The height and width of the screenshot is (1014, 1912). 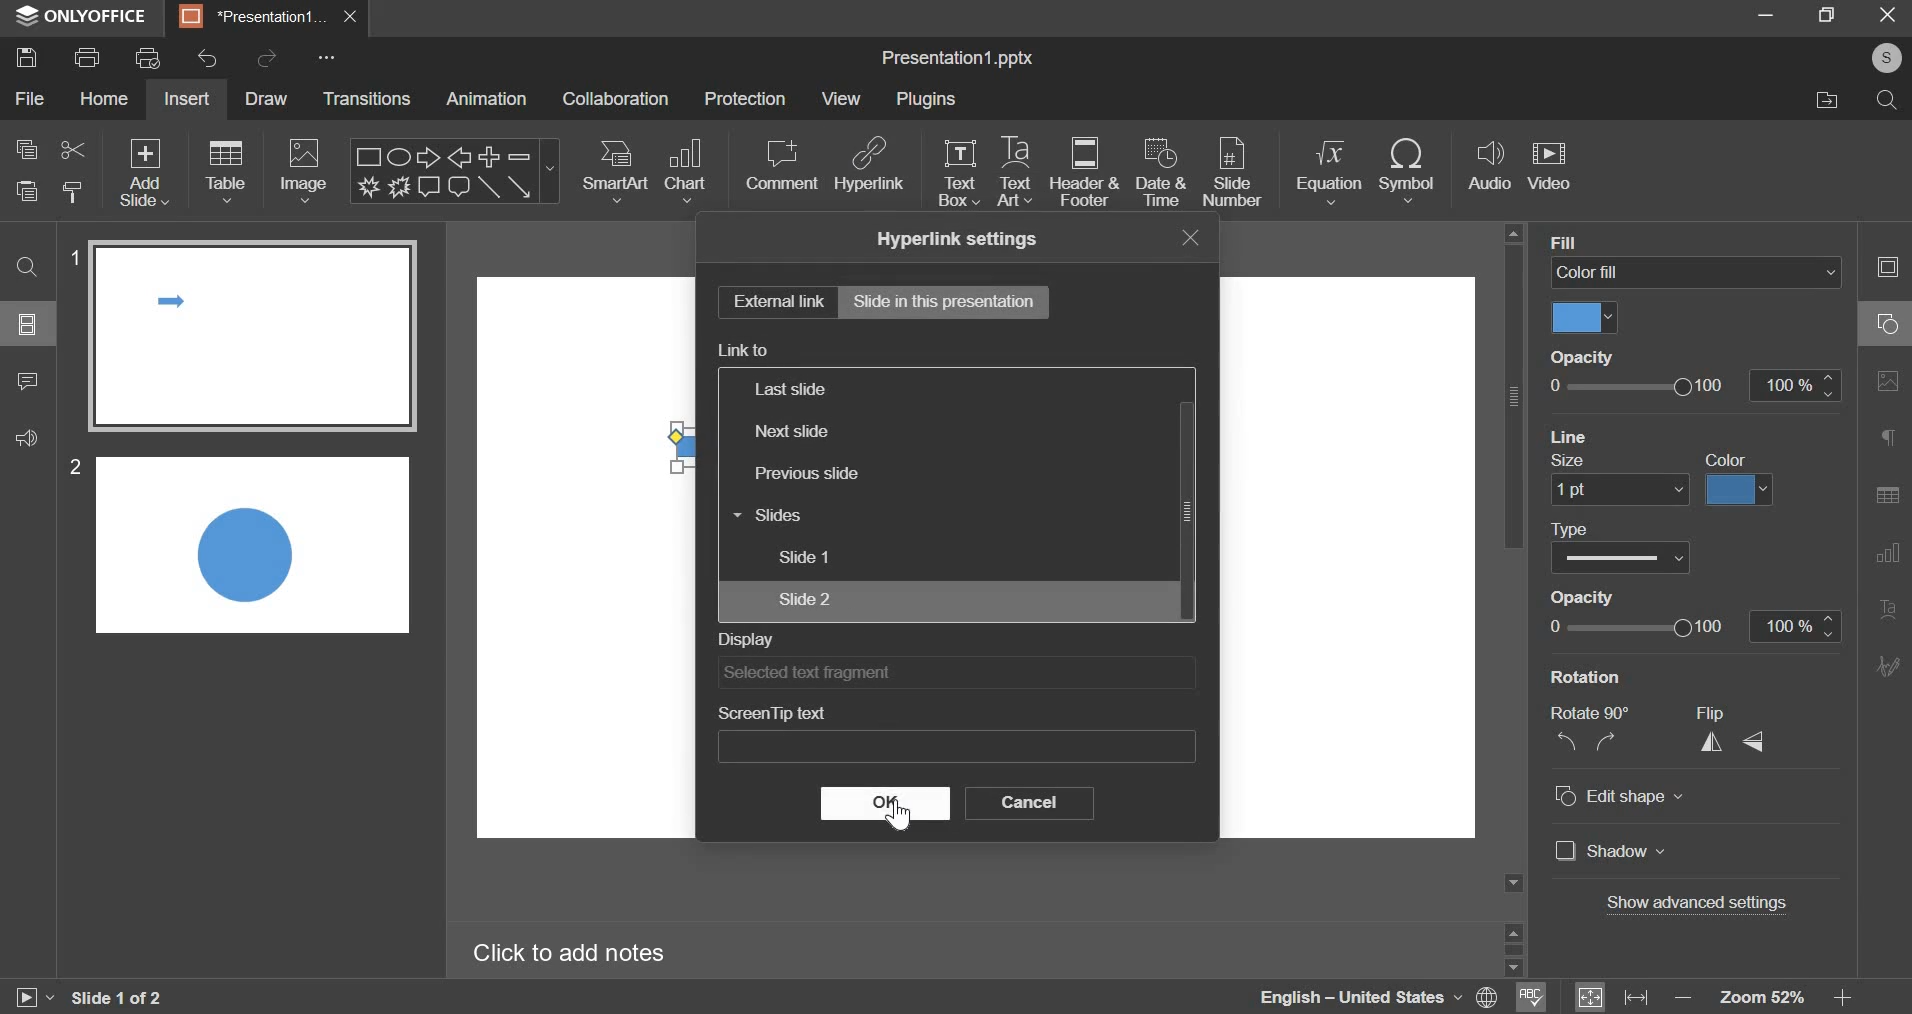 I want to click on 2, so click(x=75, y=468).